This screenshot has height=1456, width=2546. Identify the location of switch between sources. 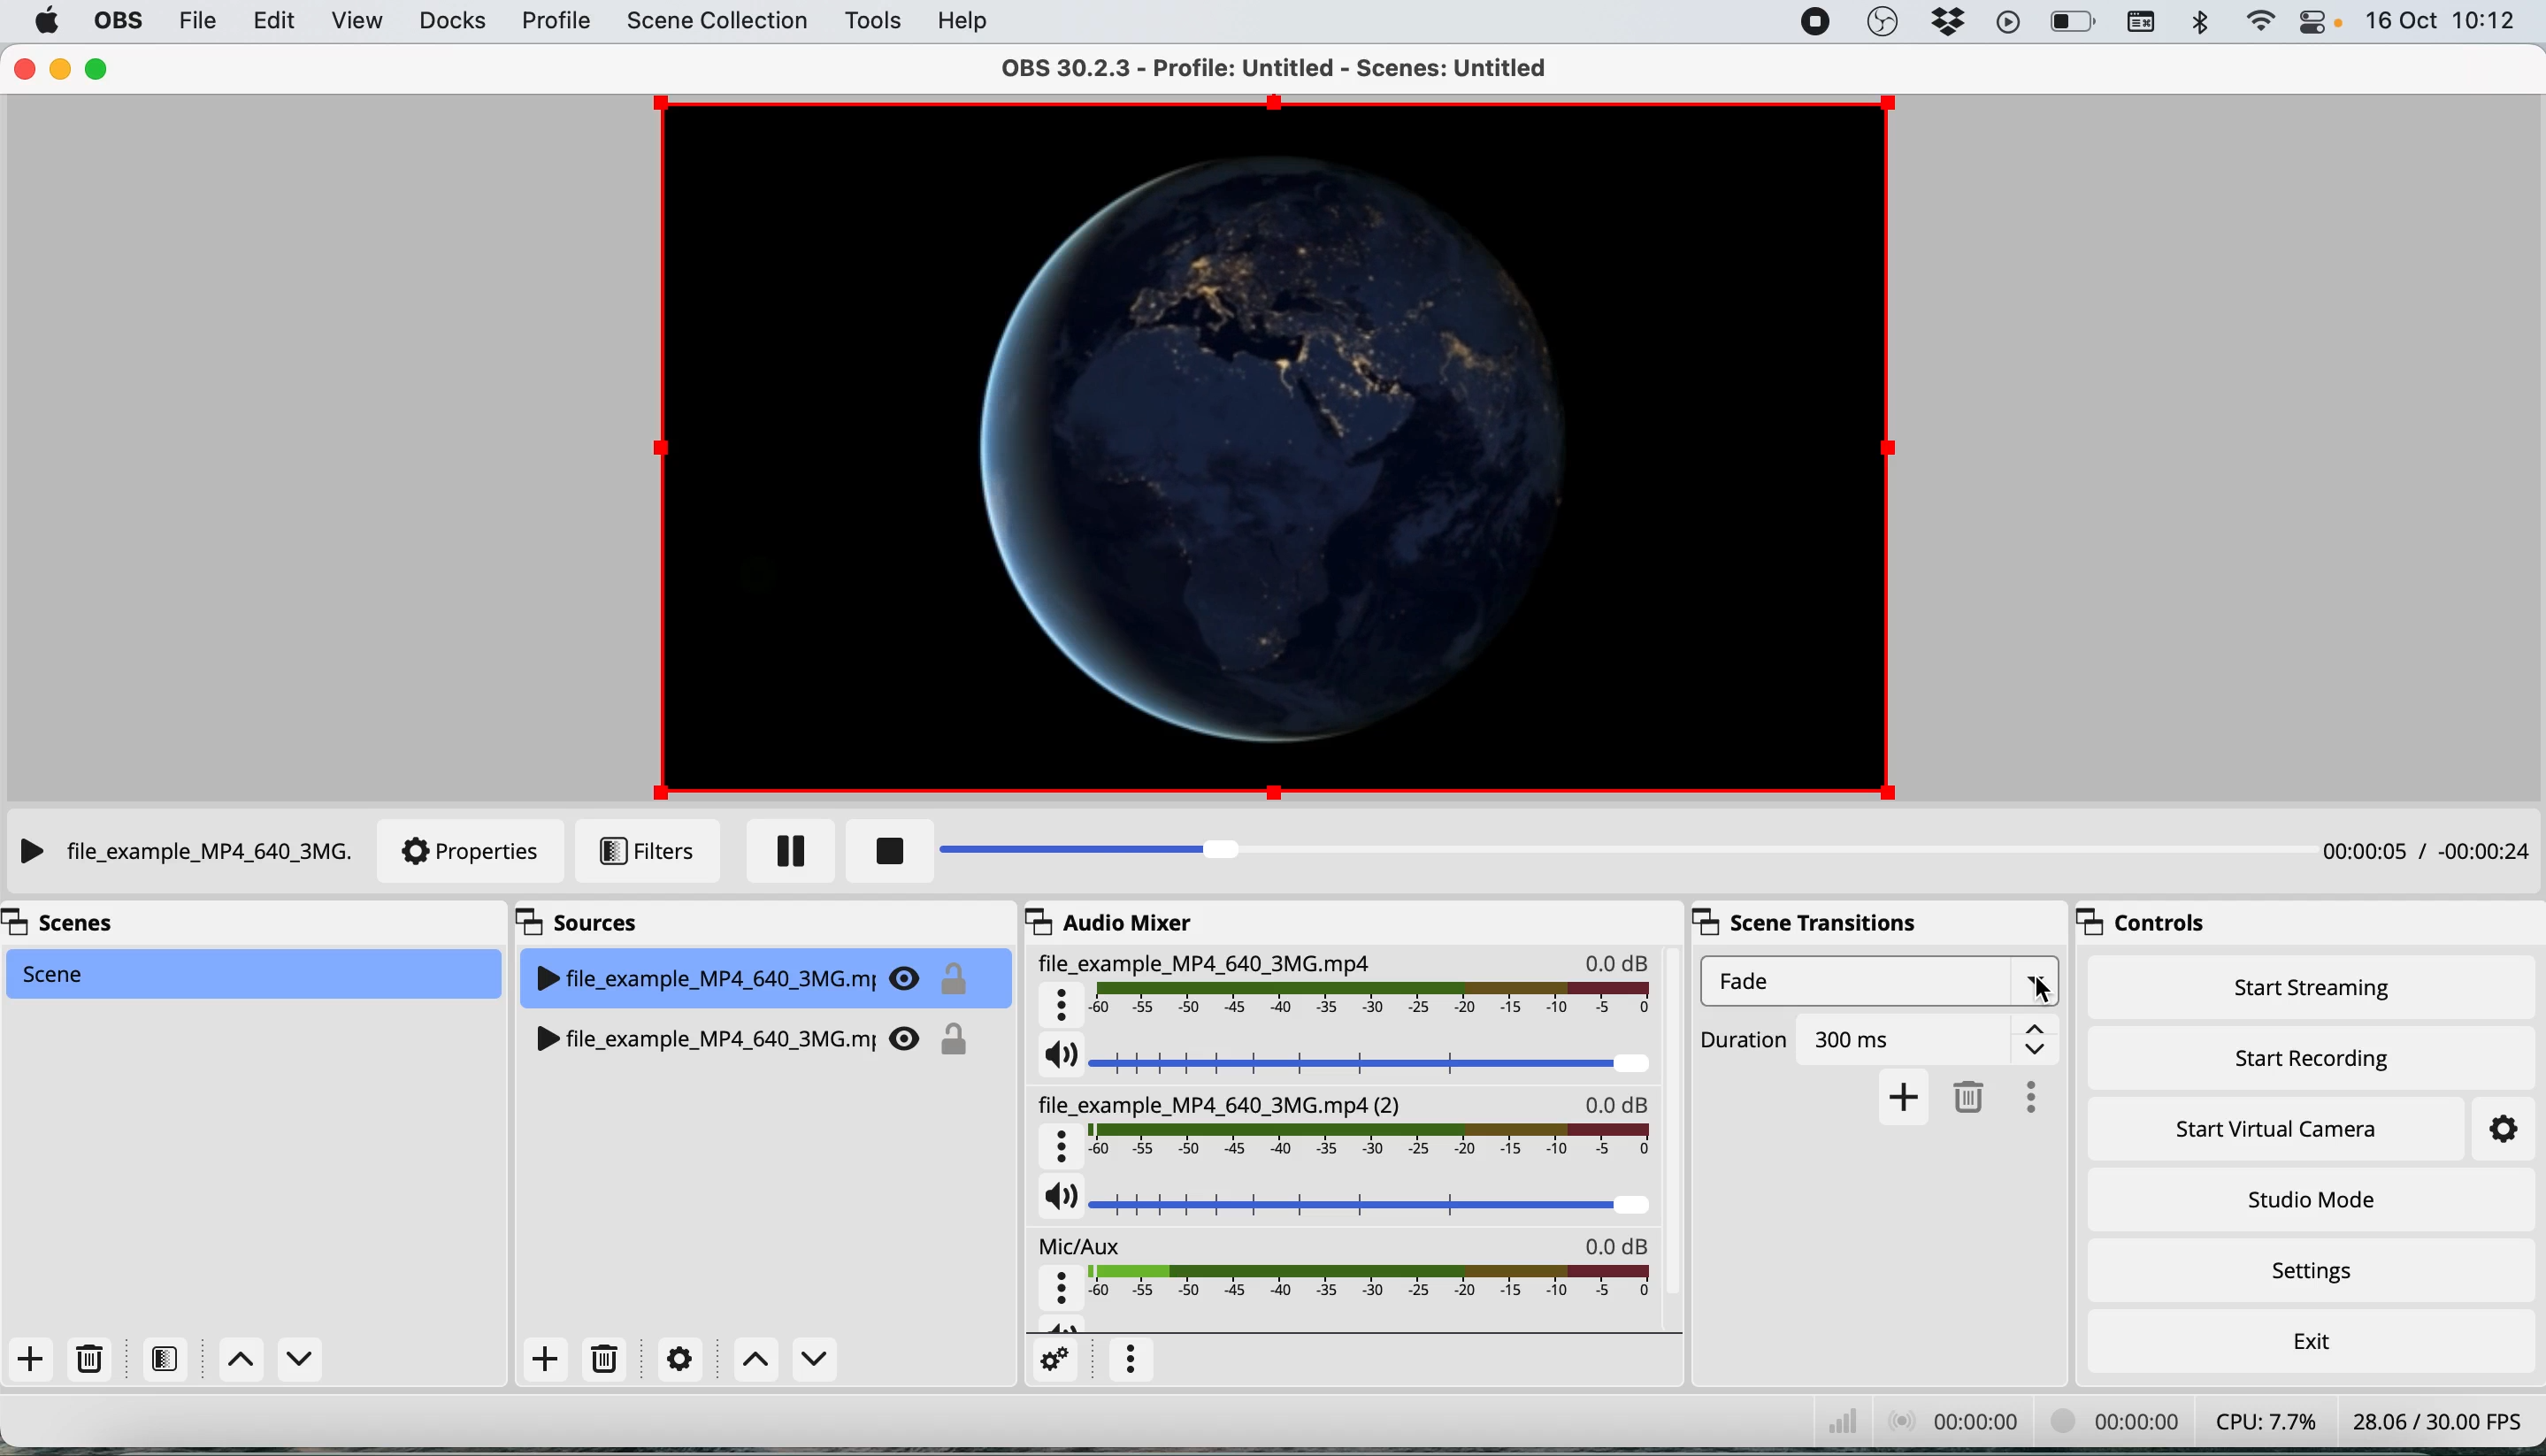
(752, 1358).